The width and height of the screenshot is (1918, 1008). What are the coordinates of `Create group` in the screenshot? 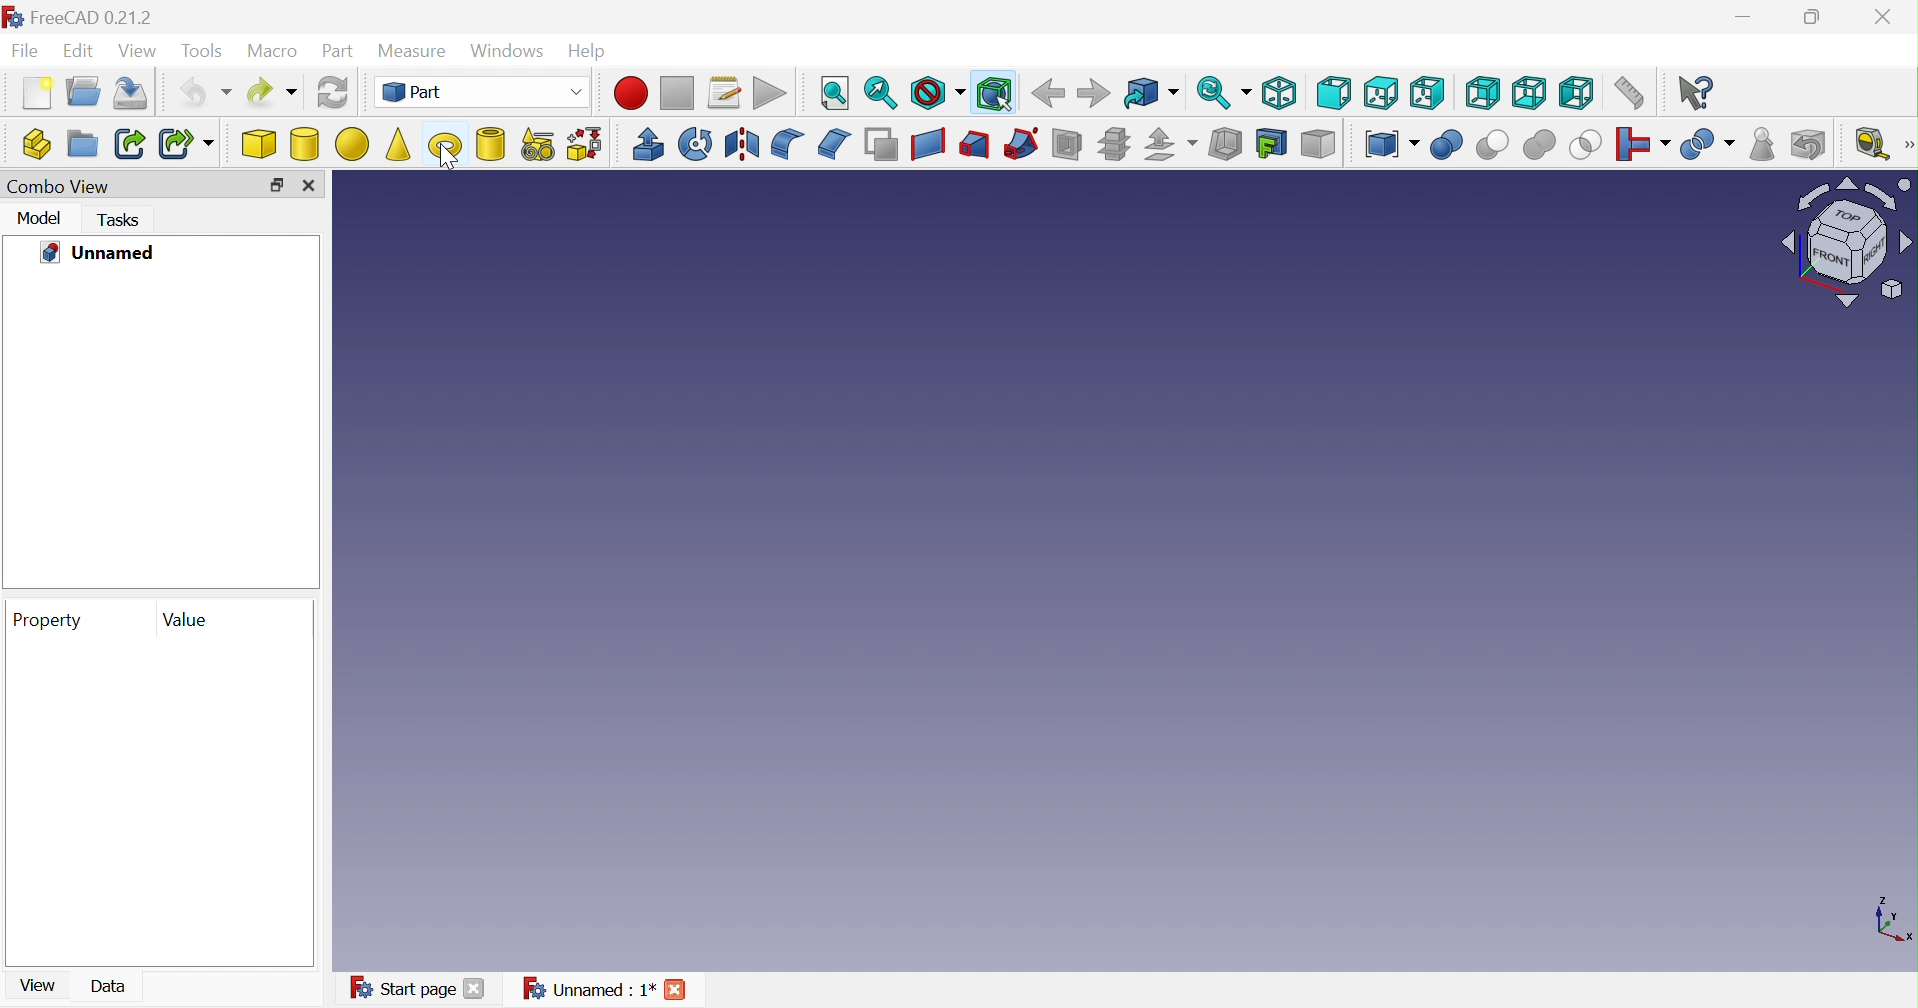 It's located at (82, 145).